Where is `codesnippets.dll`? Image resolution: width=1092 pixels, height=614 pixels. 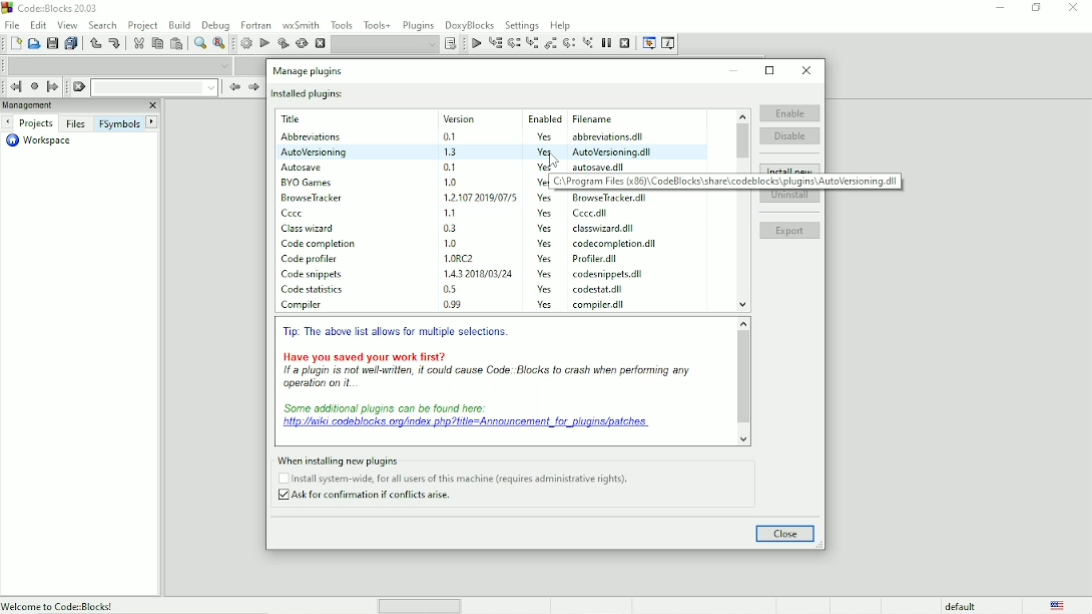
codesnippets.dll is located at coordinates (606, 274).